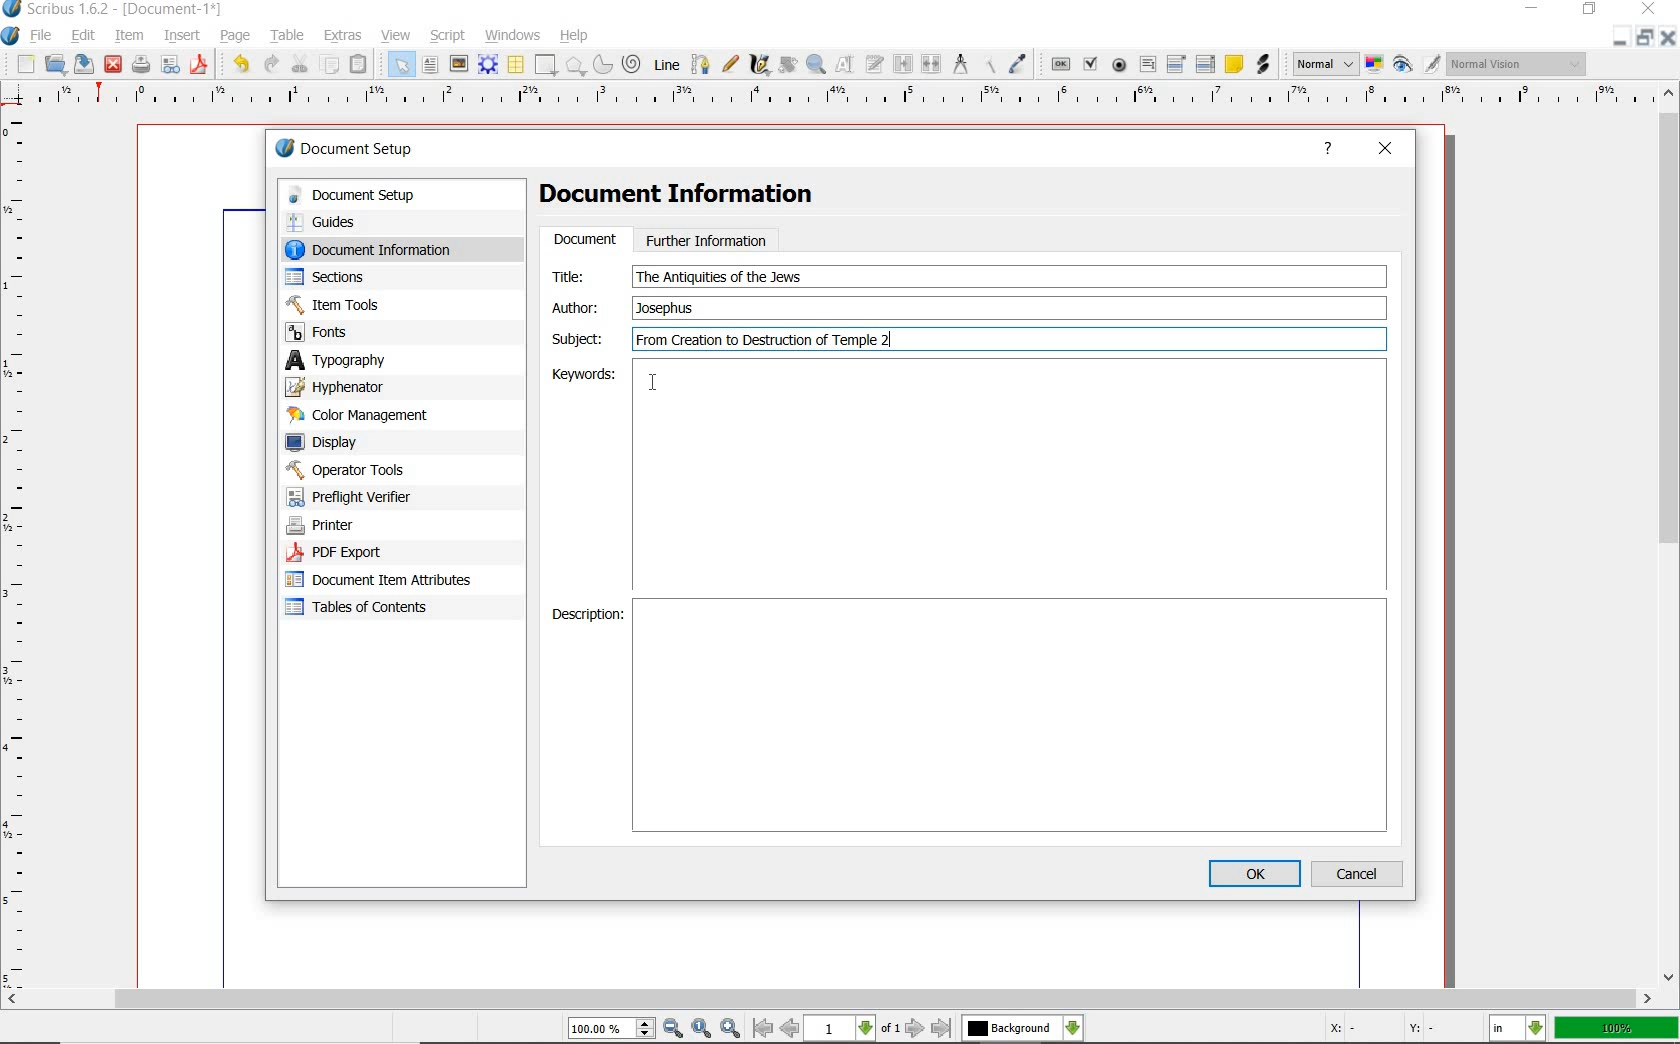  I want to click on sections, so click(369, 277).